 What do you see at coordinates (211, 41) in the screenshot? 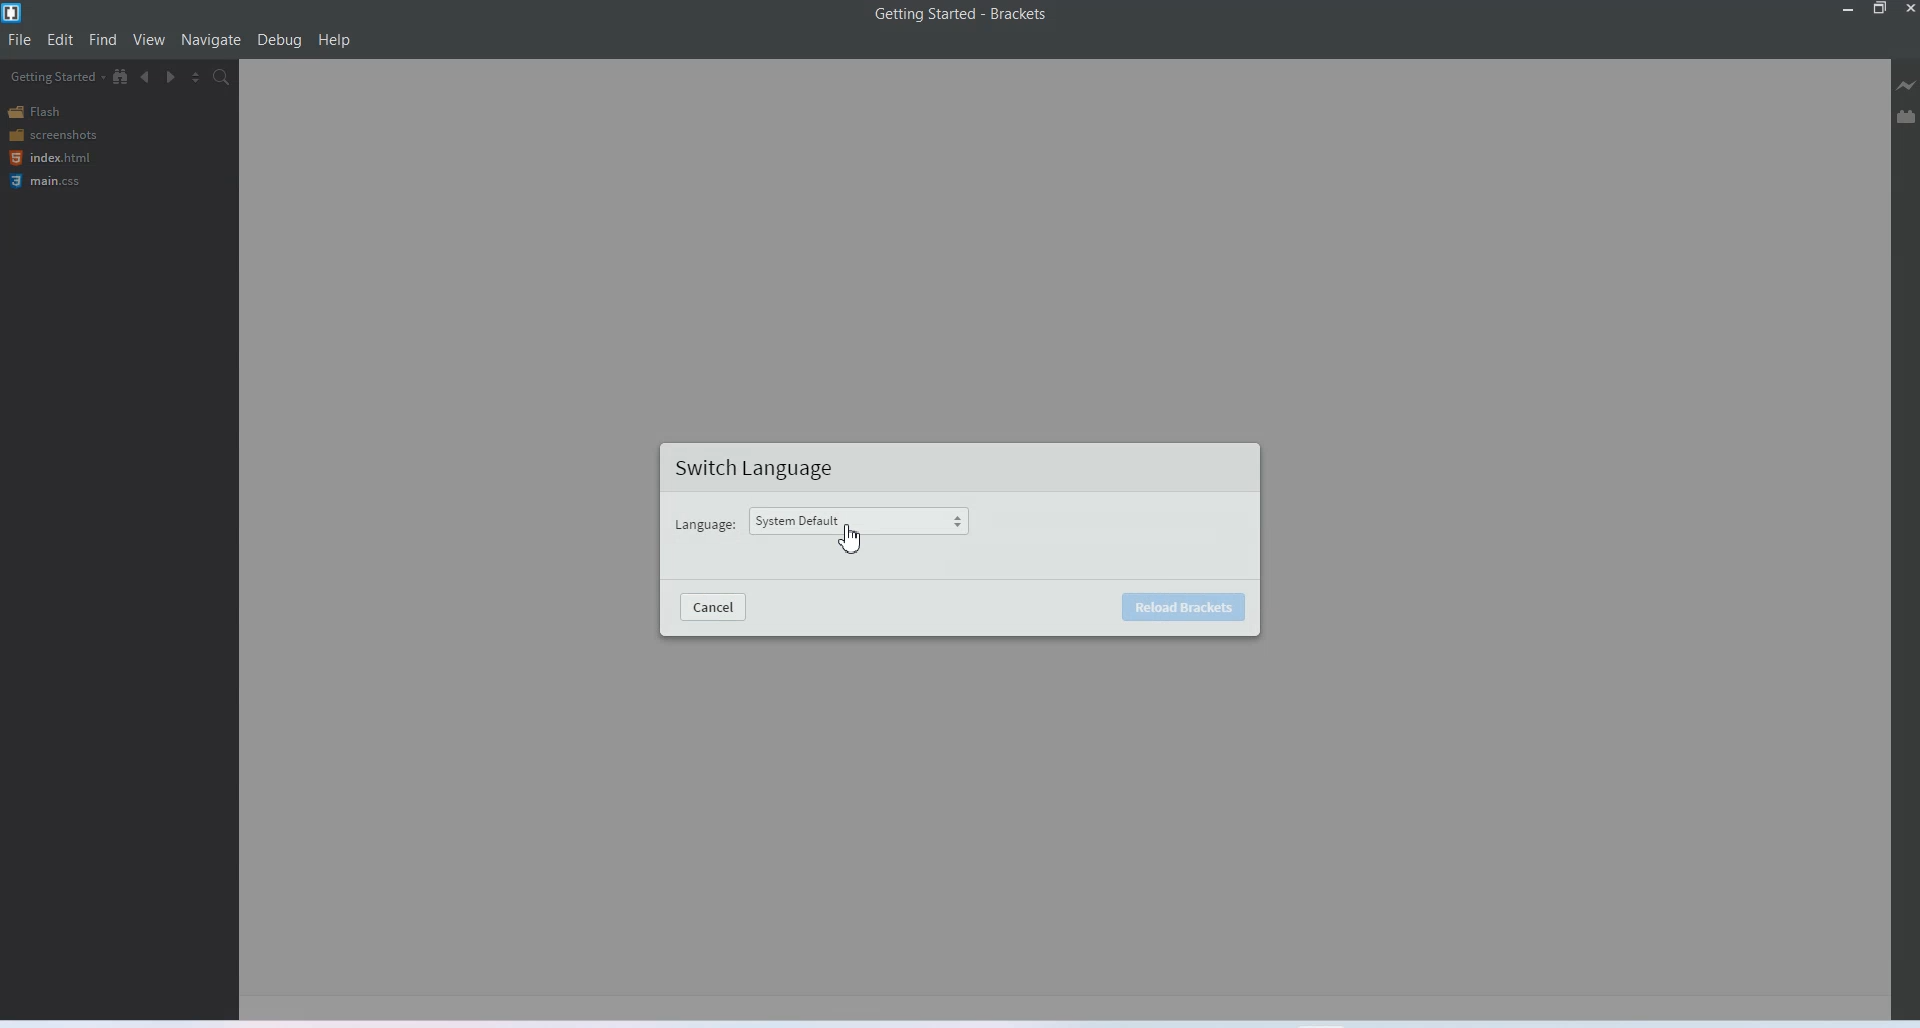
I see `Navigate` at bounding box center [211, 41].